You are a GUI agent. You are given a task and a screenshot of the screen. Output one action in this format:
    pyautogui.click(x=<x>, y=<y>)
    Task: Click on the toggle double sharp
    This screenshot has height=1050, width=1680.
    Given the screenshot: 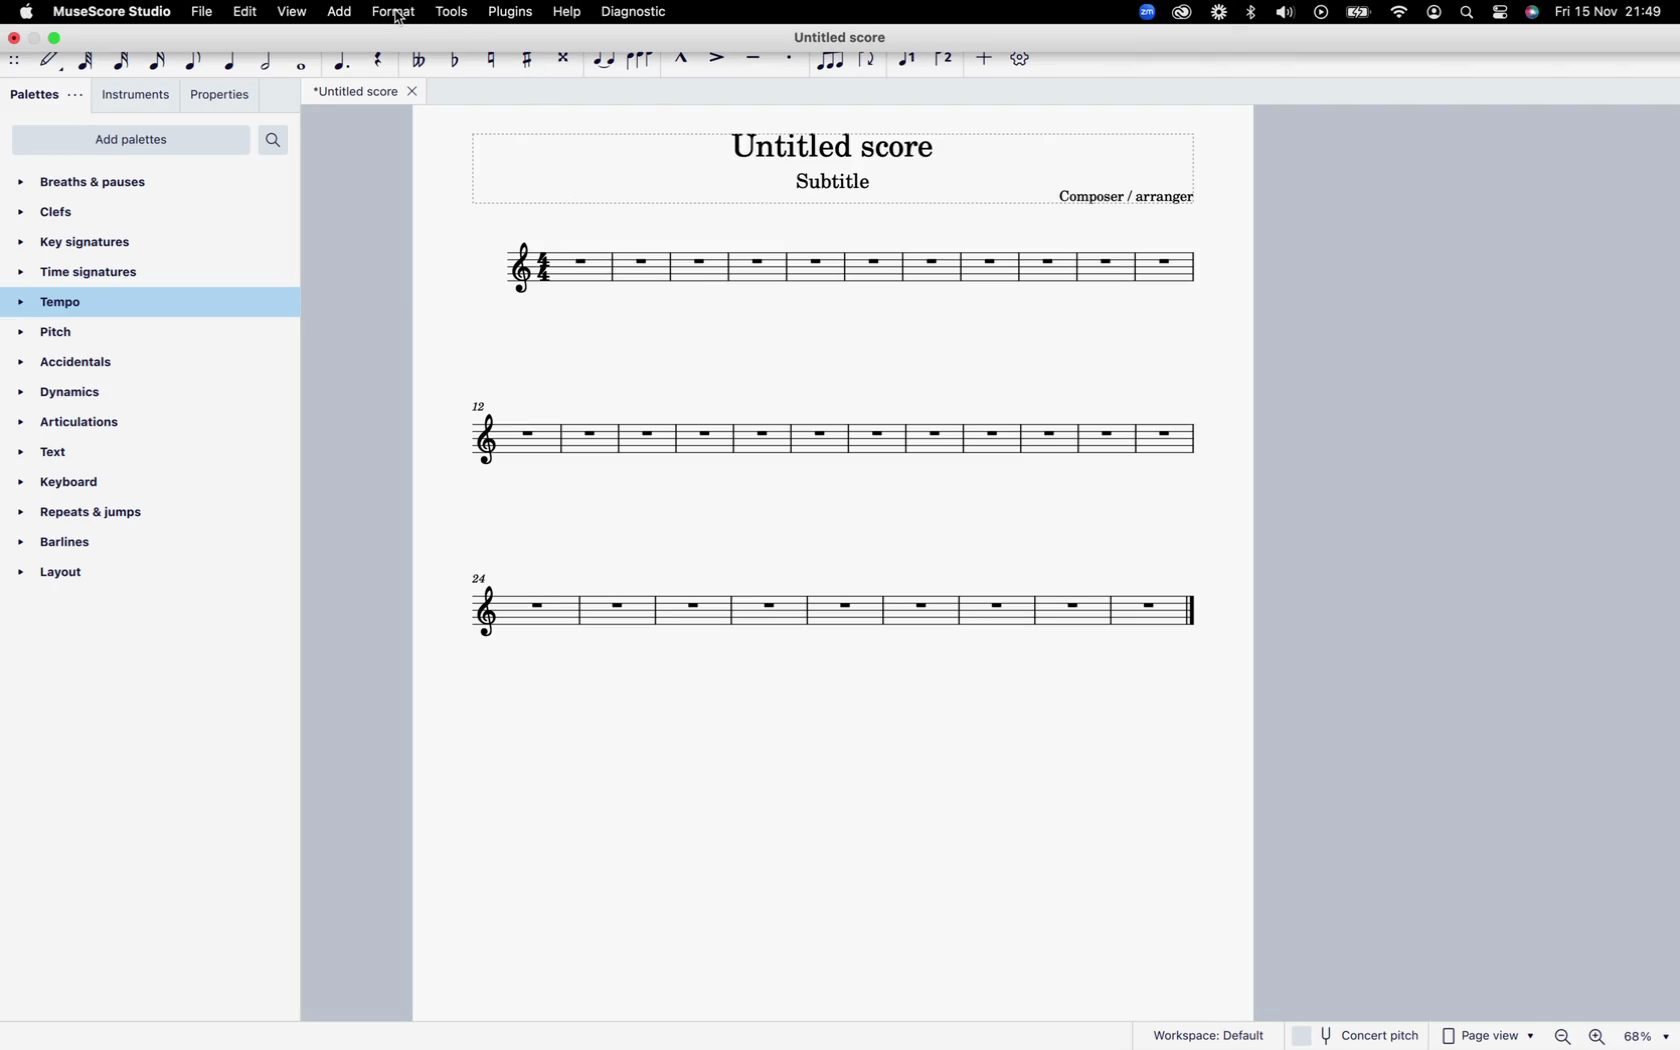 What is the action you would take?
    pyautogui.click(x=566, y=60)
    